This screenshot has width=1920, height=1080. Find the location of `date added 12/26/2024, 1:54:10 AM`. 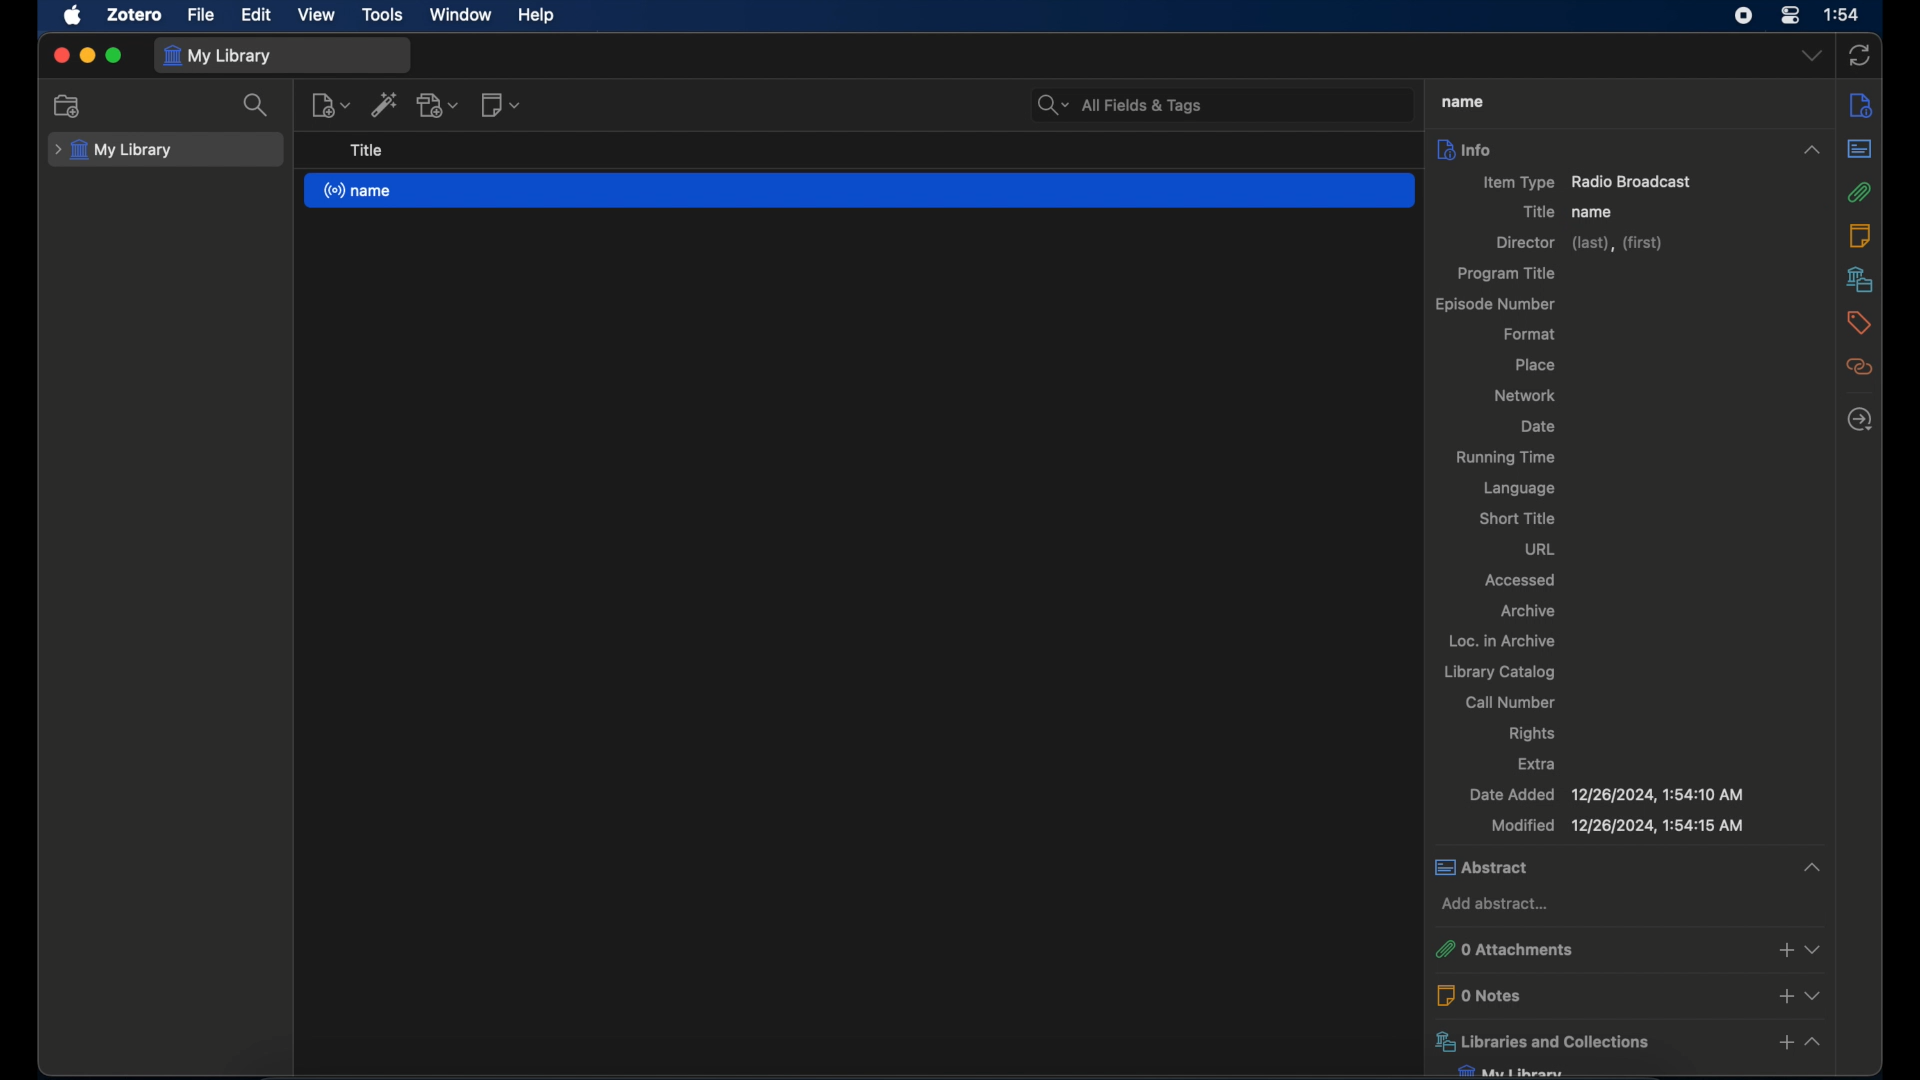

date added 12/26/2024, 1:54:10 AM is located at coordinates (1603, 794).